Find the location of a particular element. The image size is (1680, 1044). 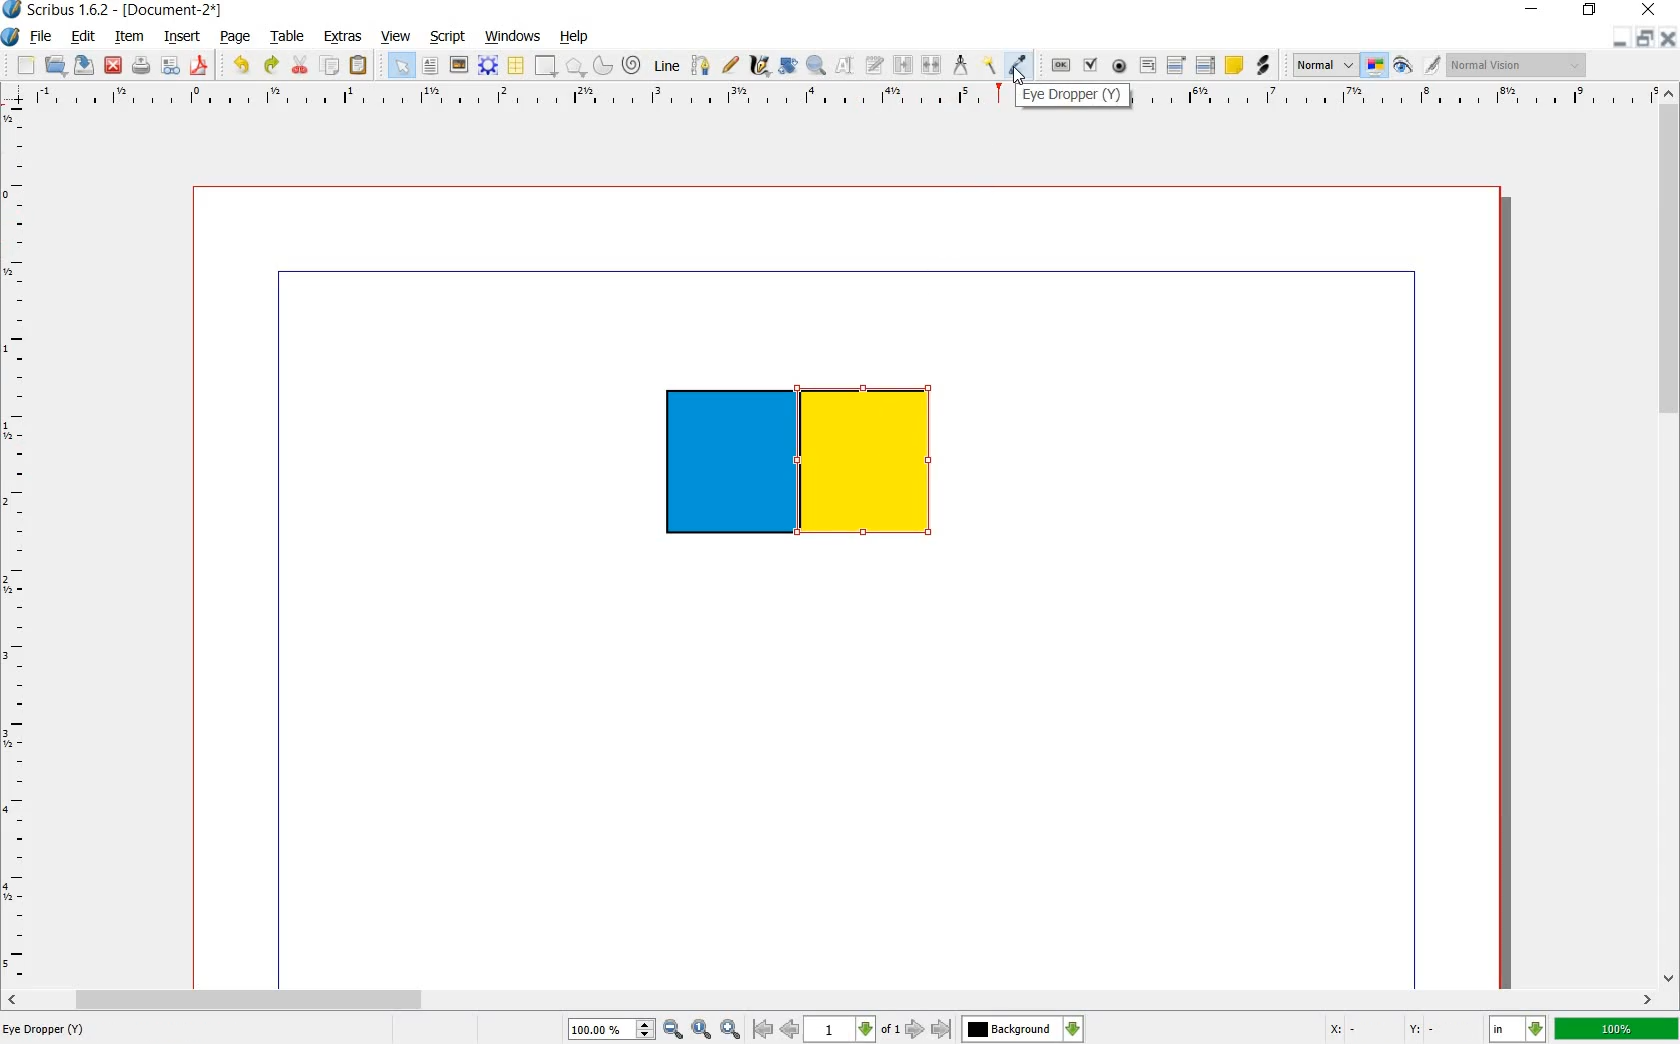

unlink text frames is located at coordinates (933, 63).